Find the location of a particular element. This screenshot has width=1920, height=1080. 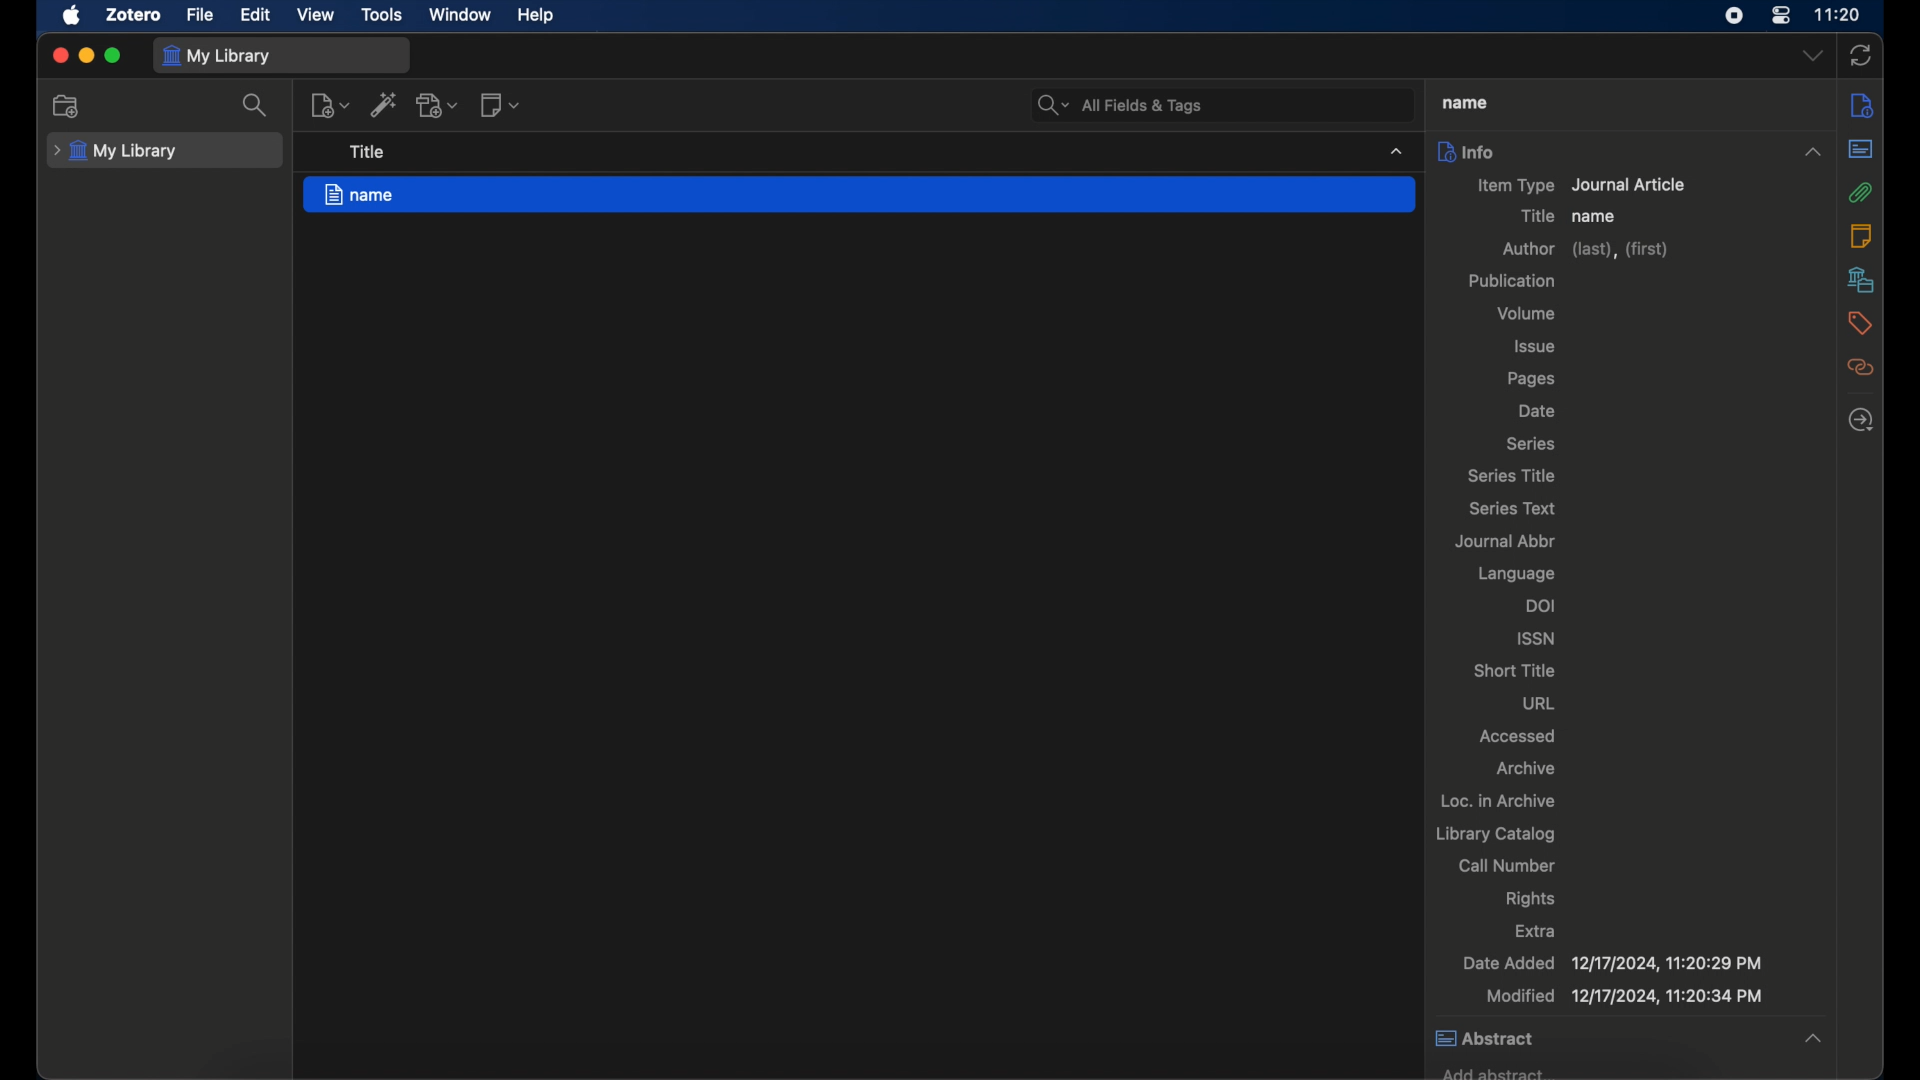

window is located at coordinates (462, 16).